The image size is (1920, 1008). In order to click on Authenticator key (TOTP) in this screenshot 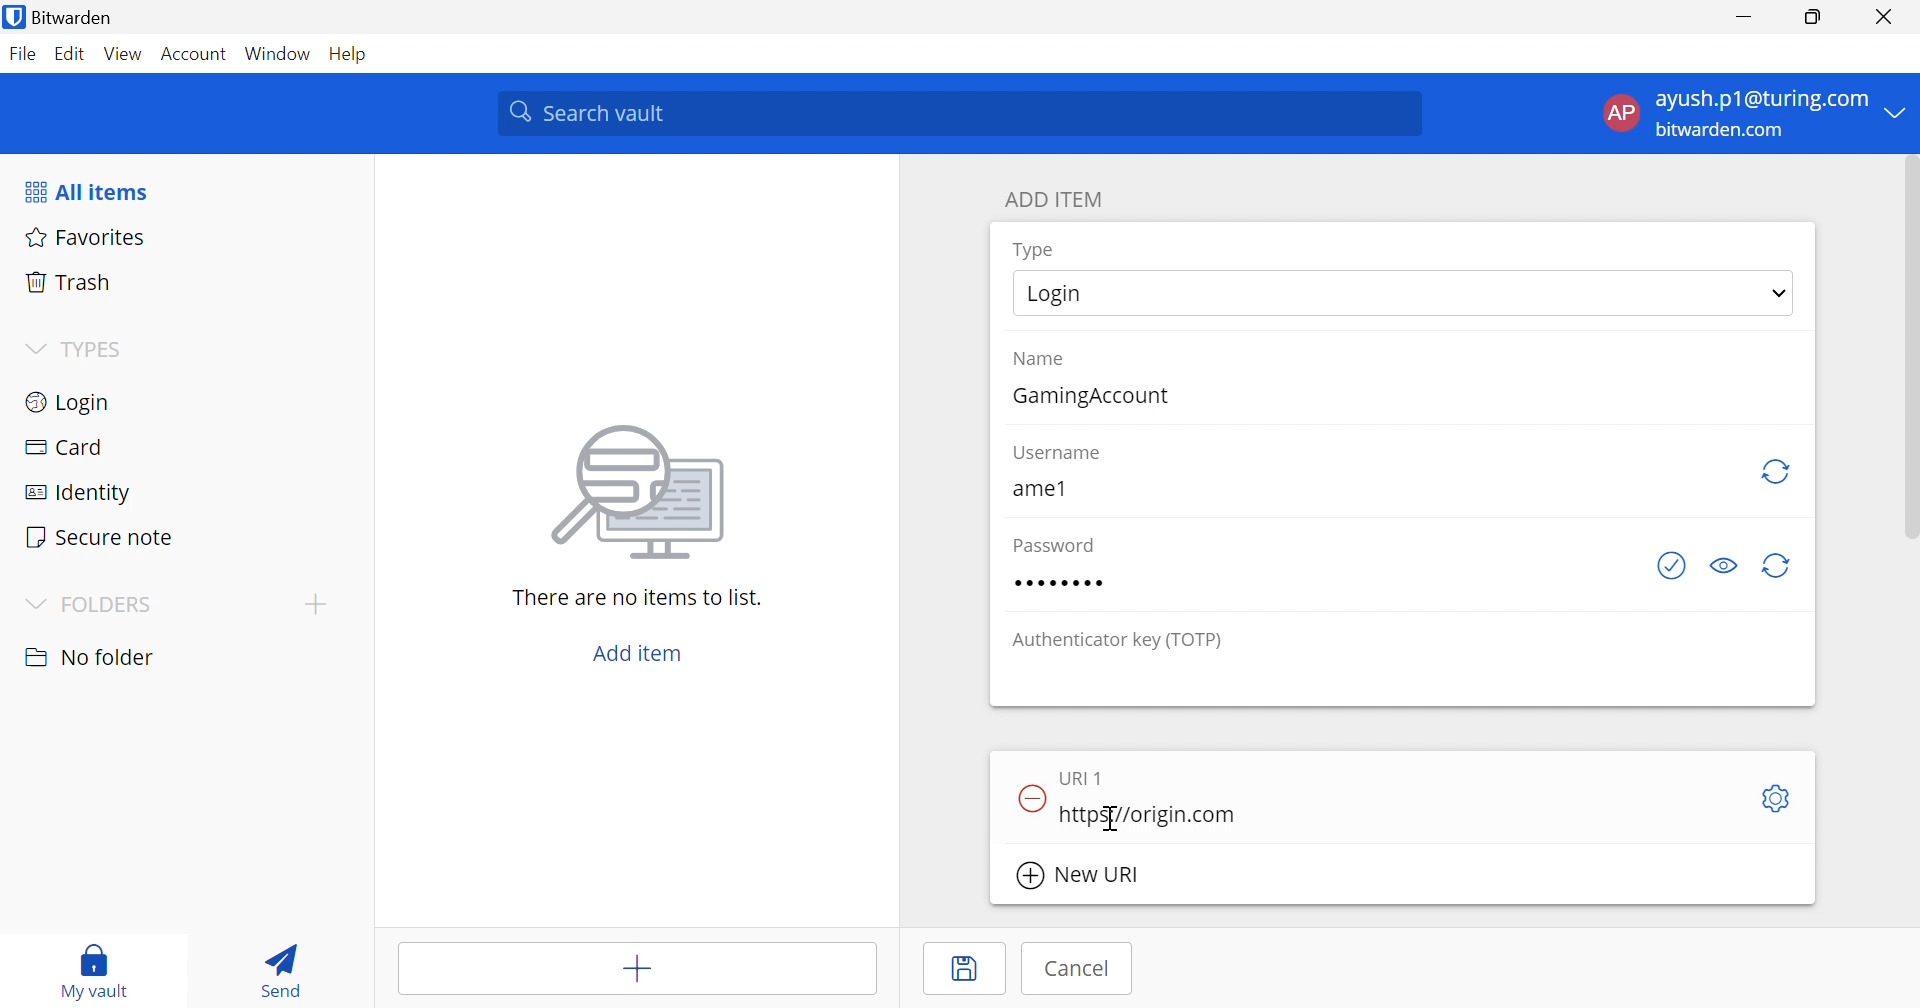, I will do `click(1123, 640)`.